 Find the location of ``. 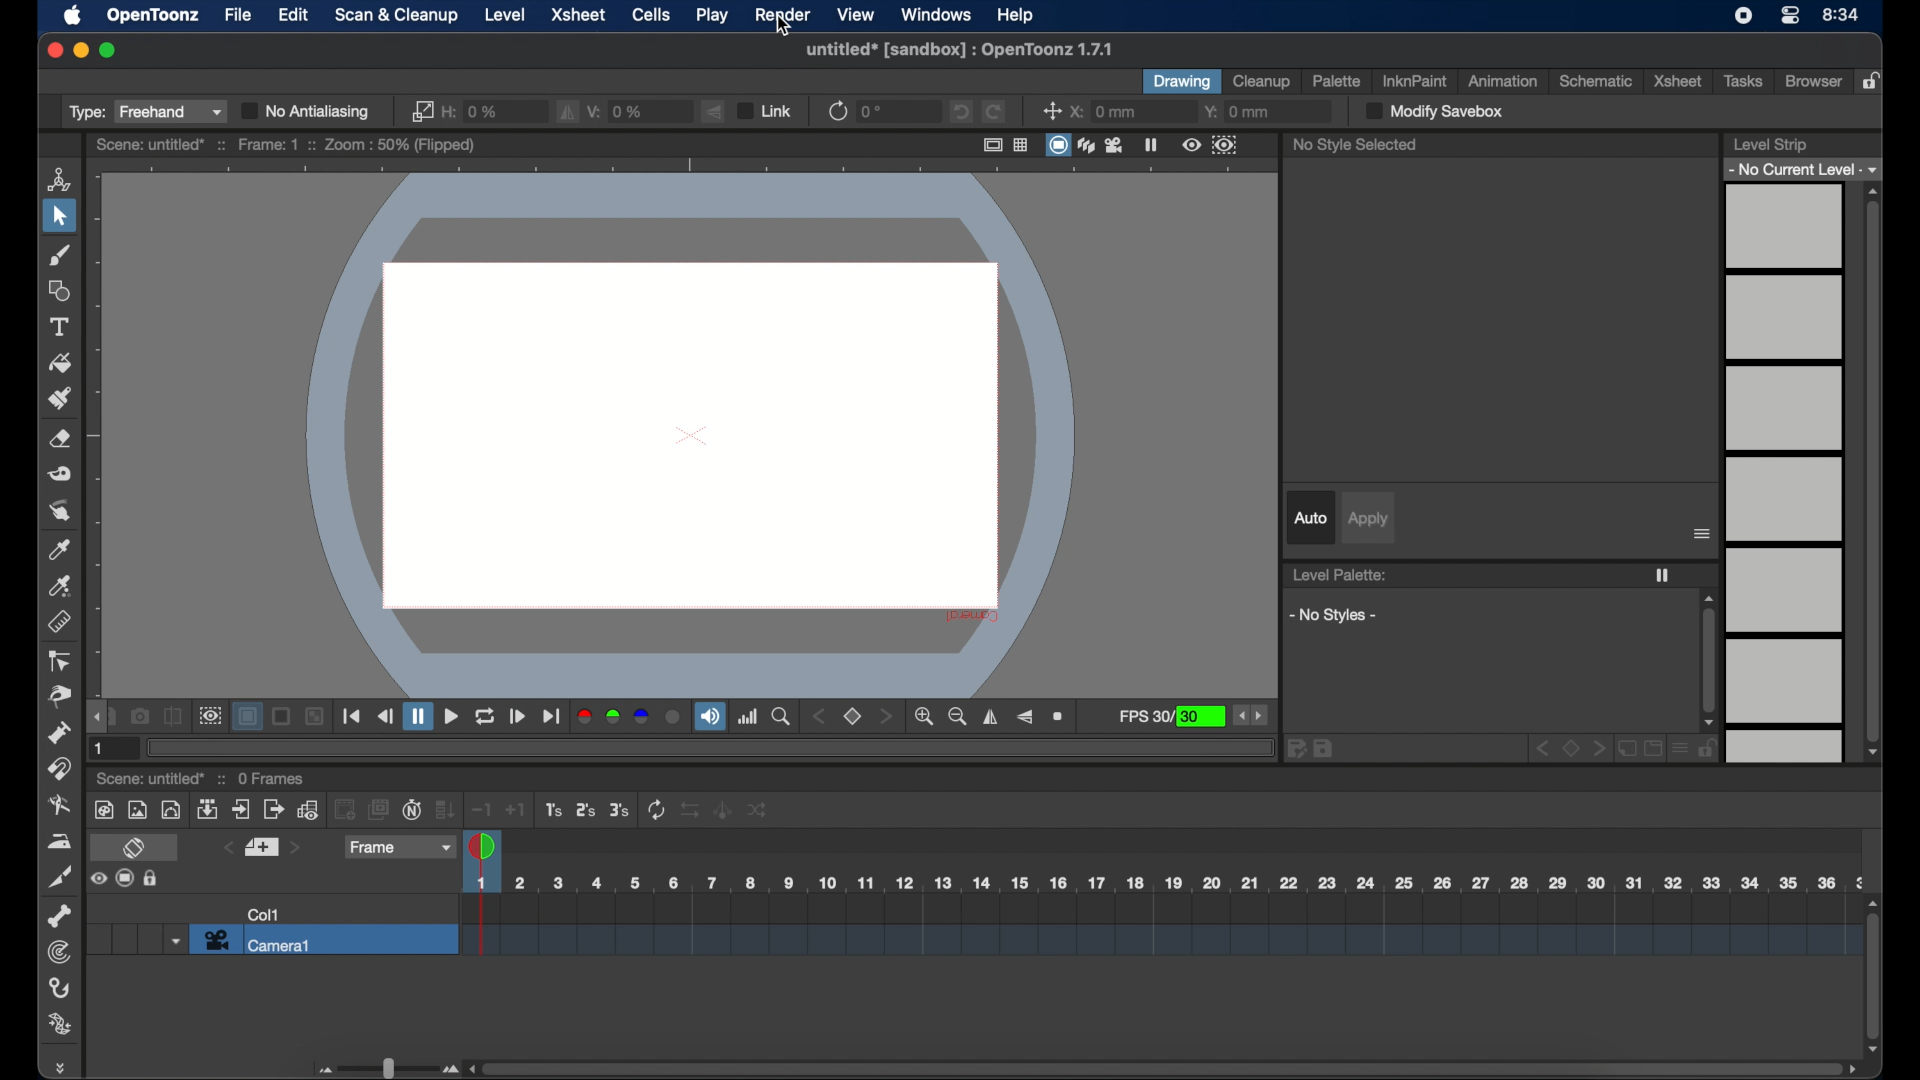

 is located at coordinates (384, 717).